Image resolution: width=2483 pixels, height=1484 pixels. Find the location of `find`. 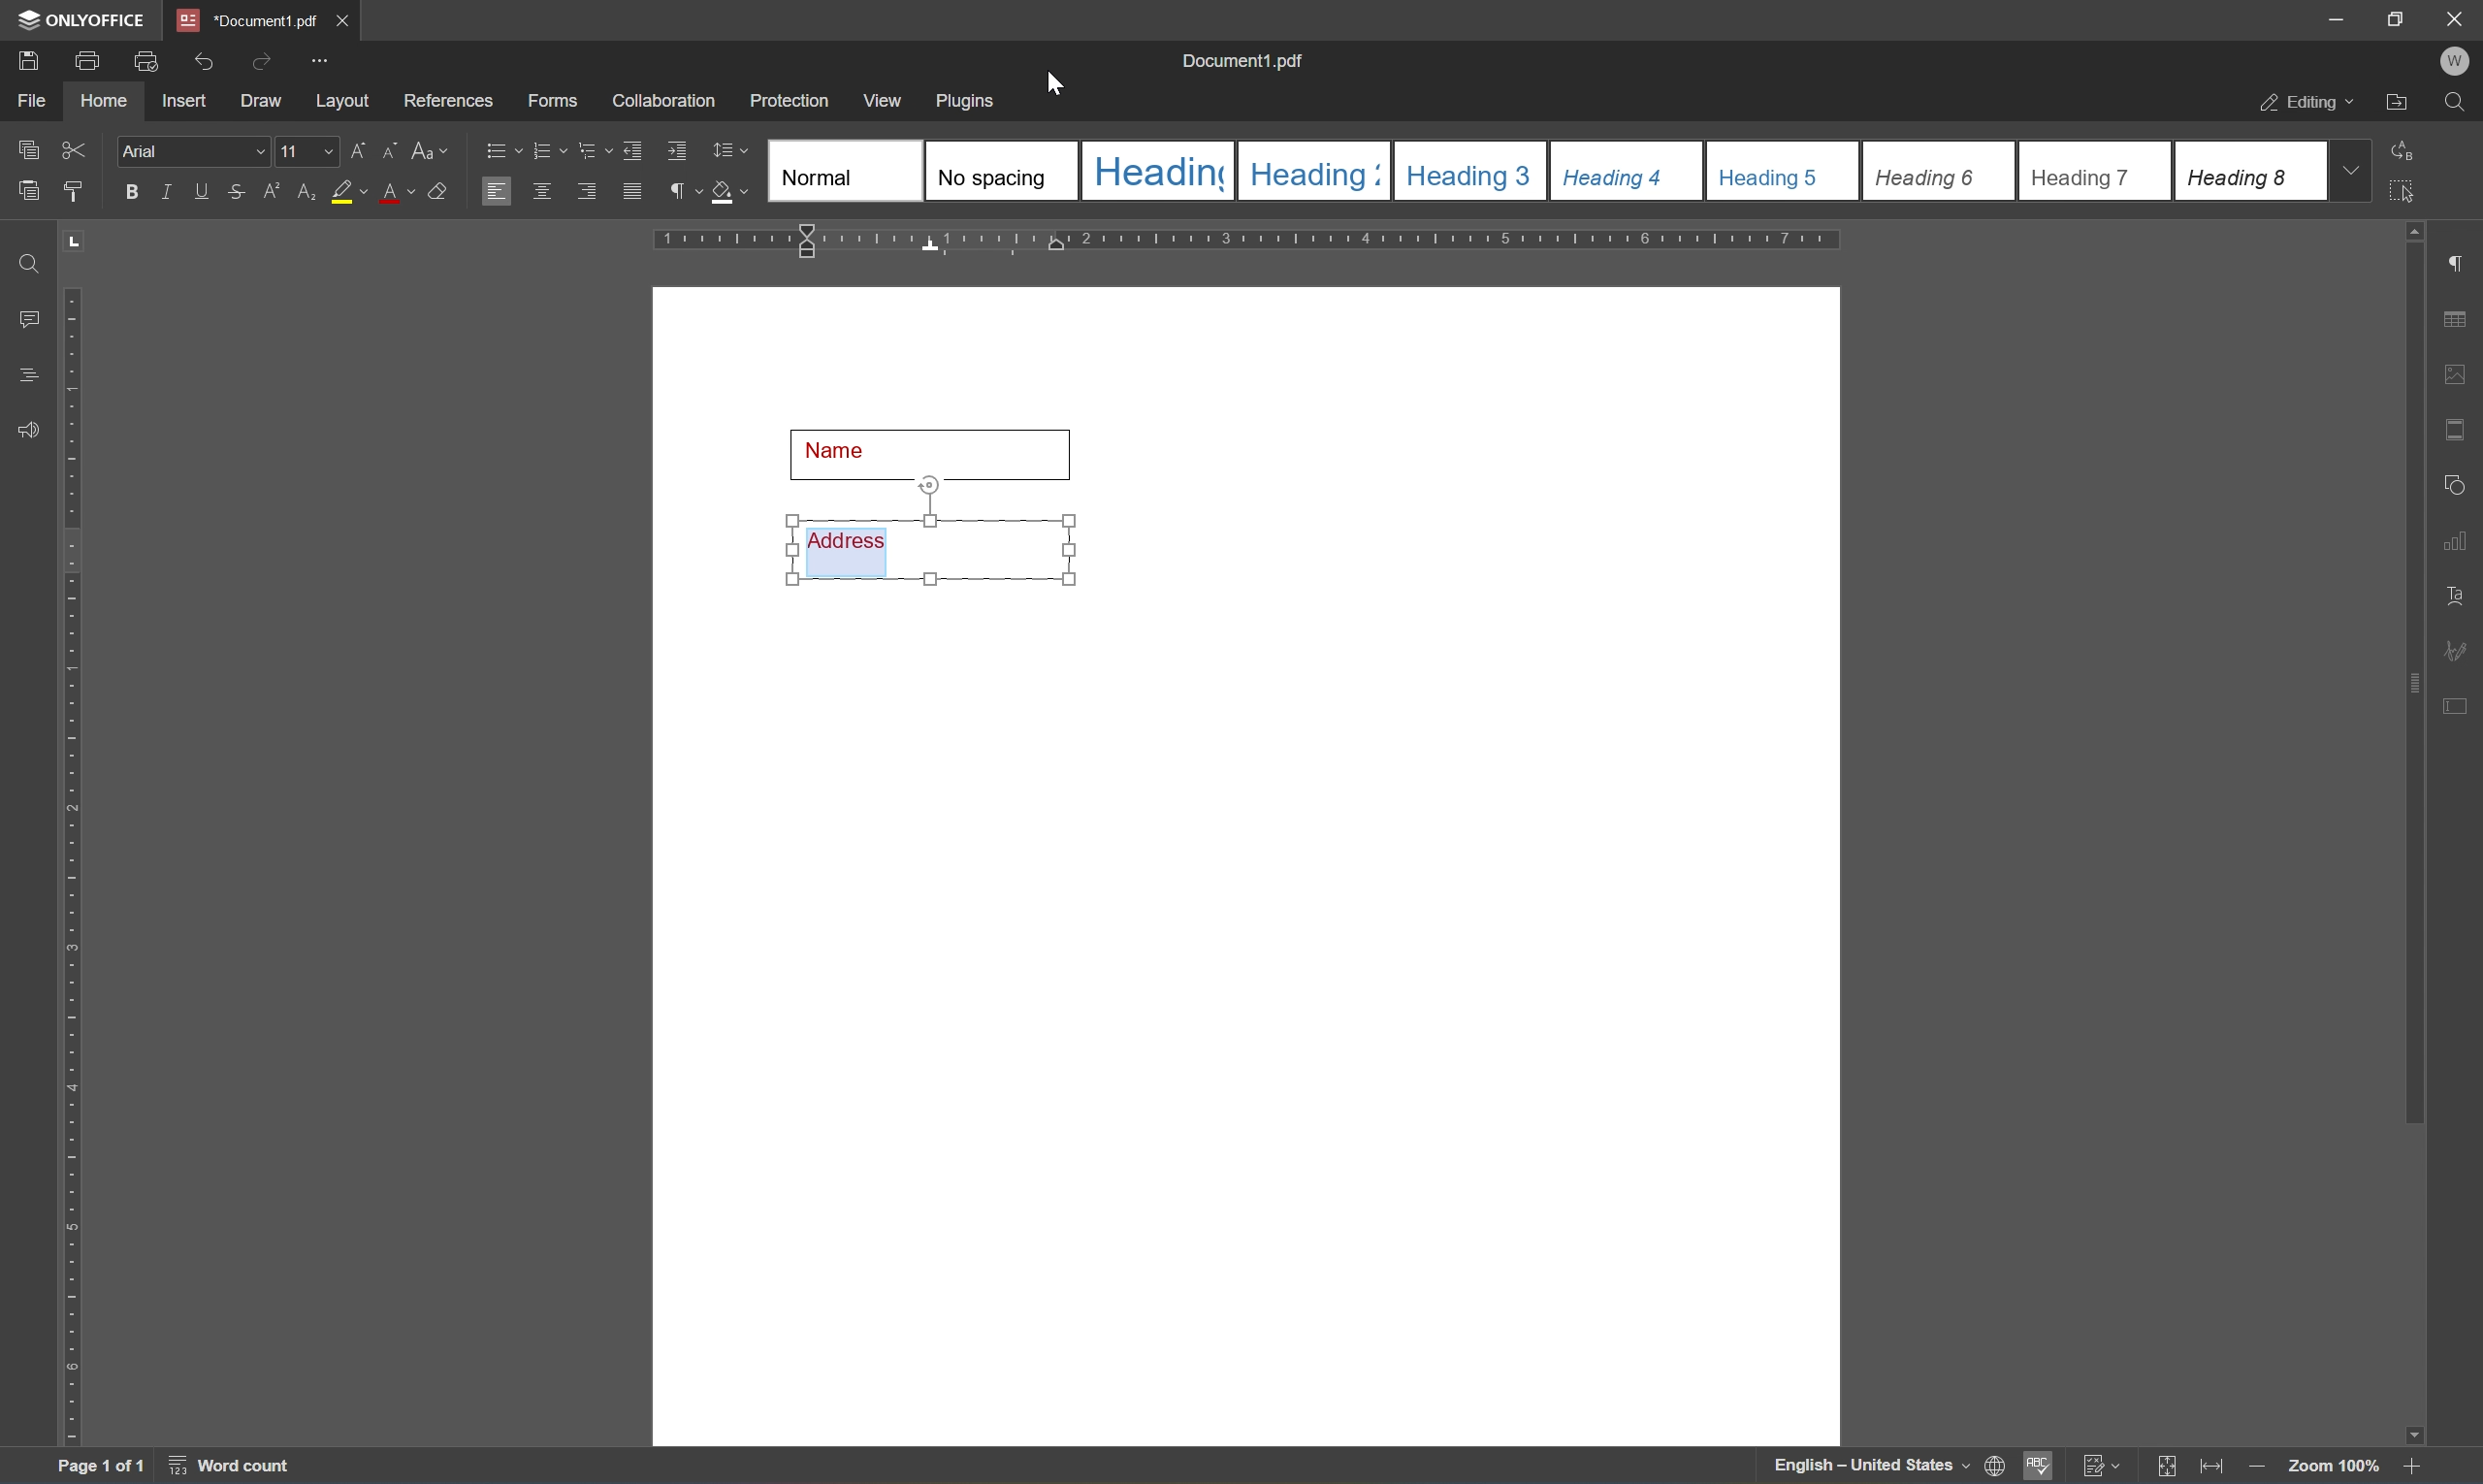

find is located at coordinates (22, 259).